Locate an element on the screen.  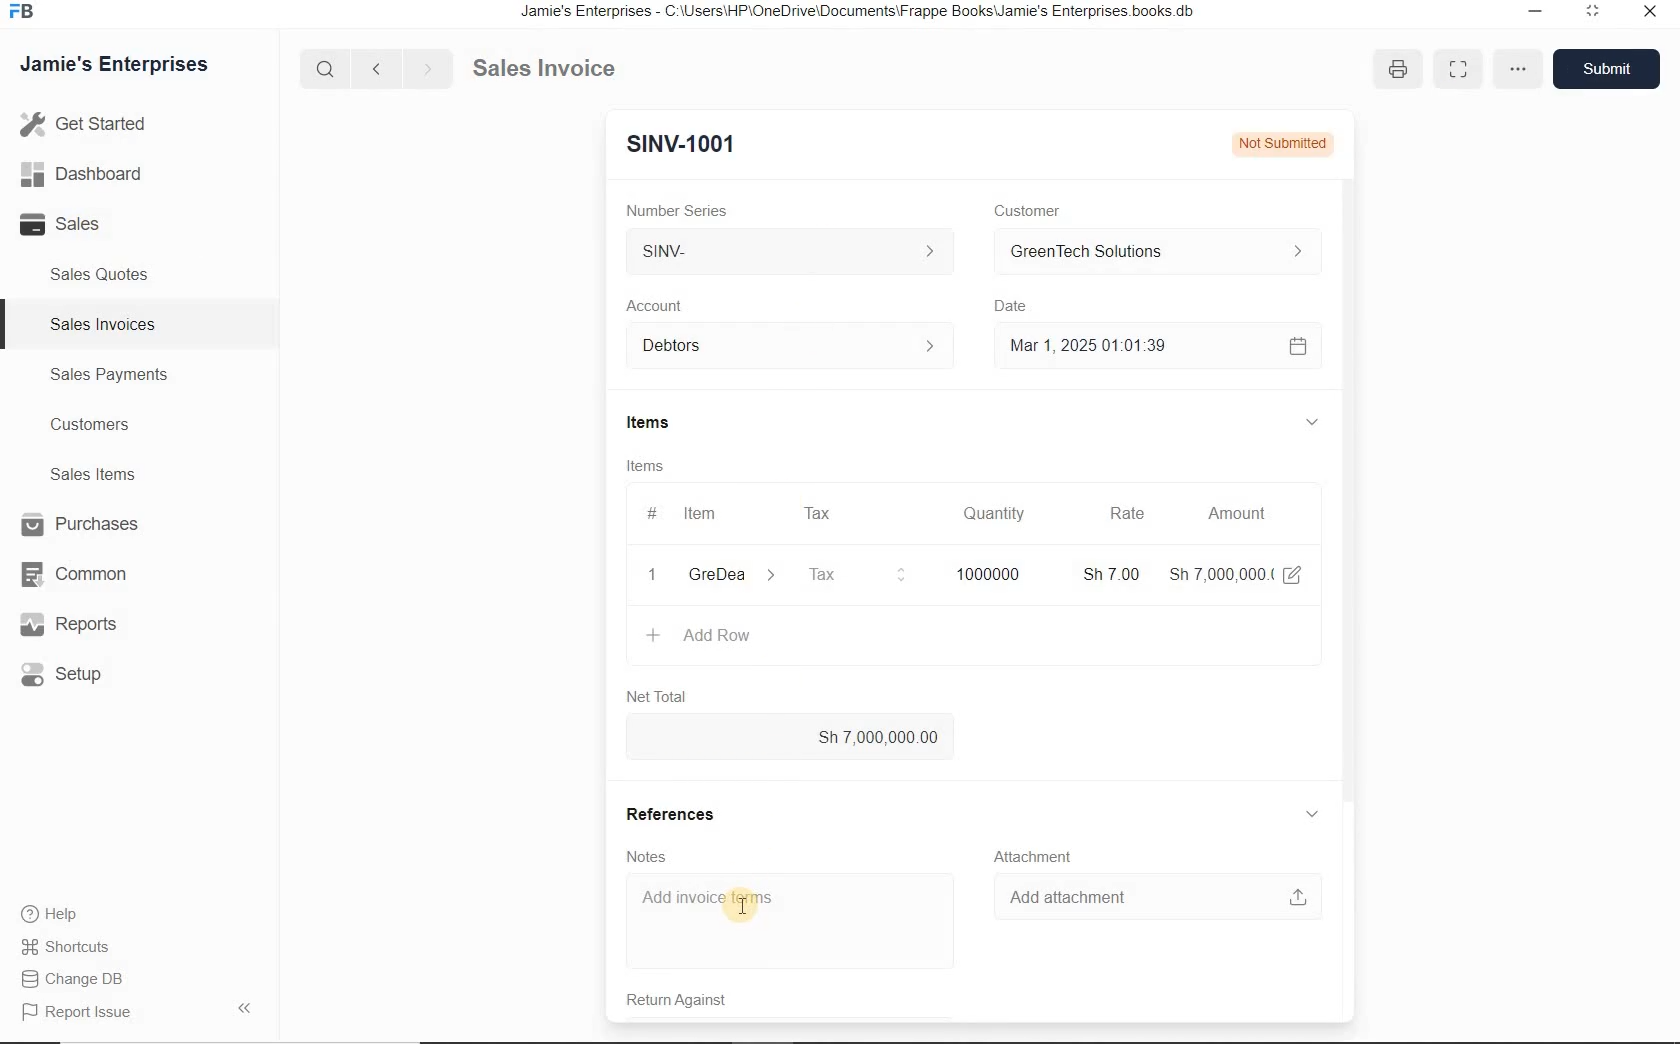
minimize is located at coordinates (1592, 14).